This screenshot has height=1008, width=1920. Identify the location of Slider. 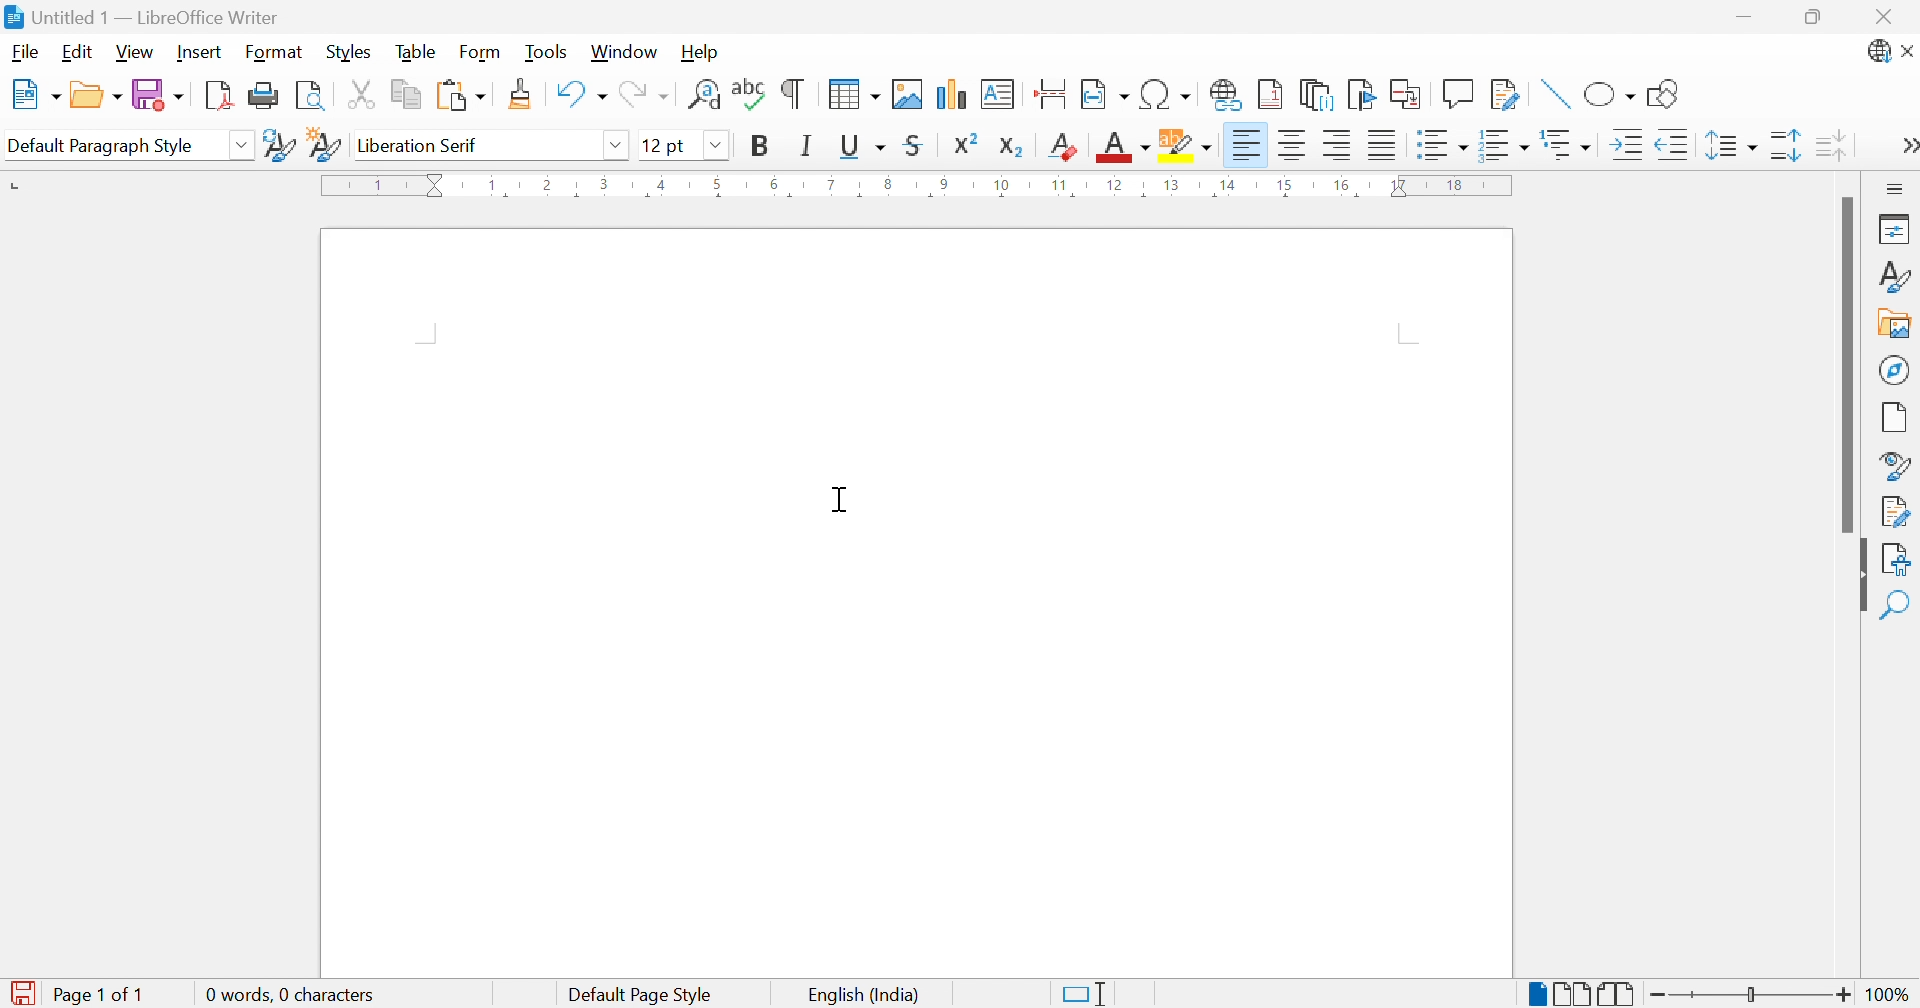
(1749, 996).